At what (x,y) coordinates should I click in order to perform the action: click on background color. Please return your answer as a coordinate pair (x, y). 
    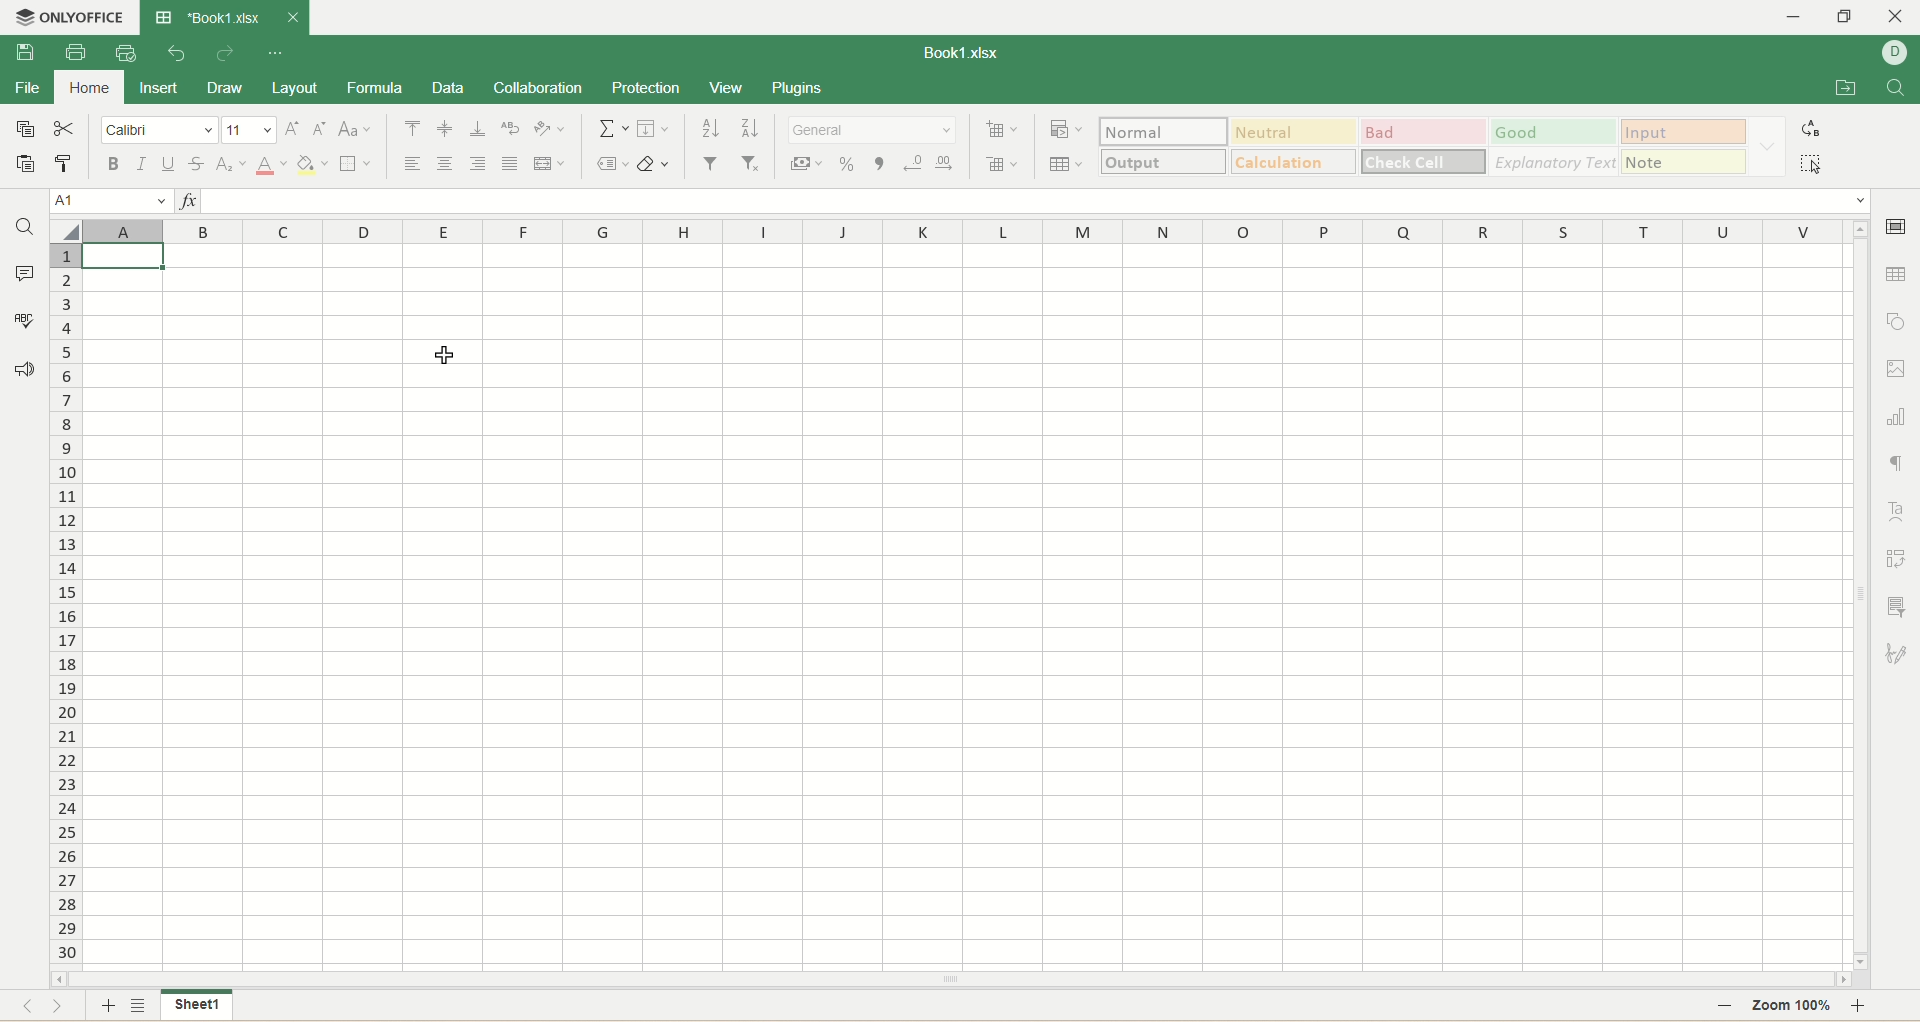
    Looking at the image, I should click on (312, 165).